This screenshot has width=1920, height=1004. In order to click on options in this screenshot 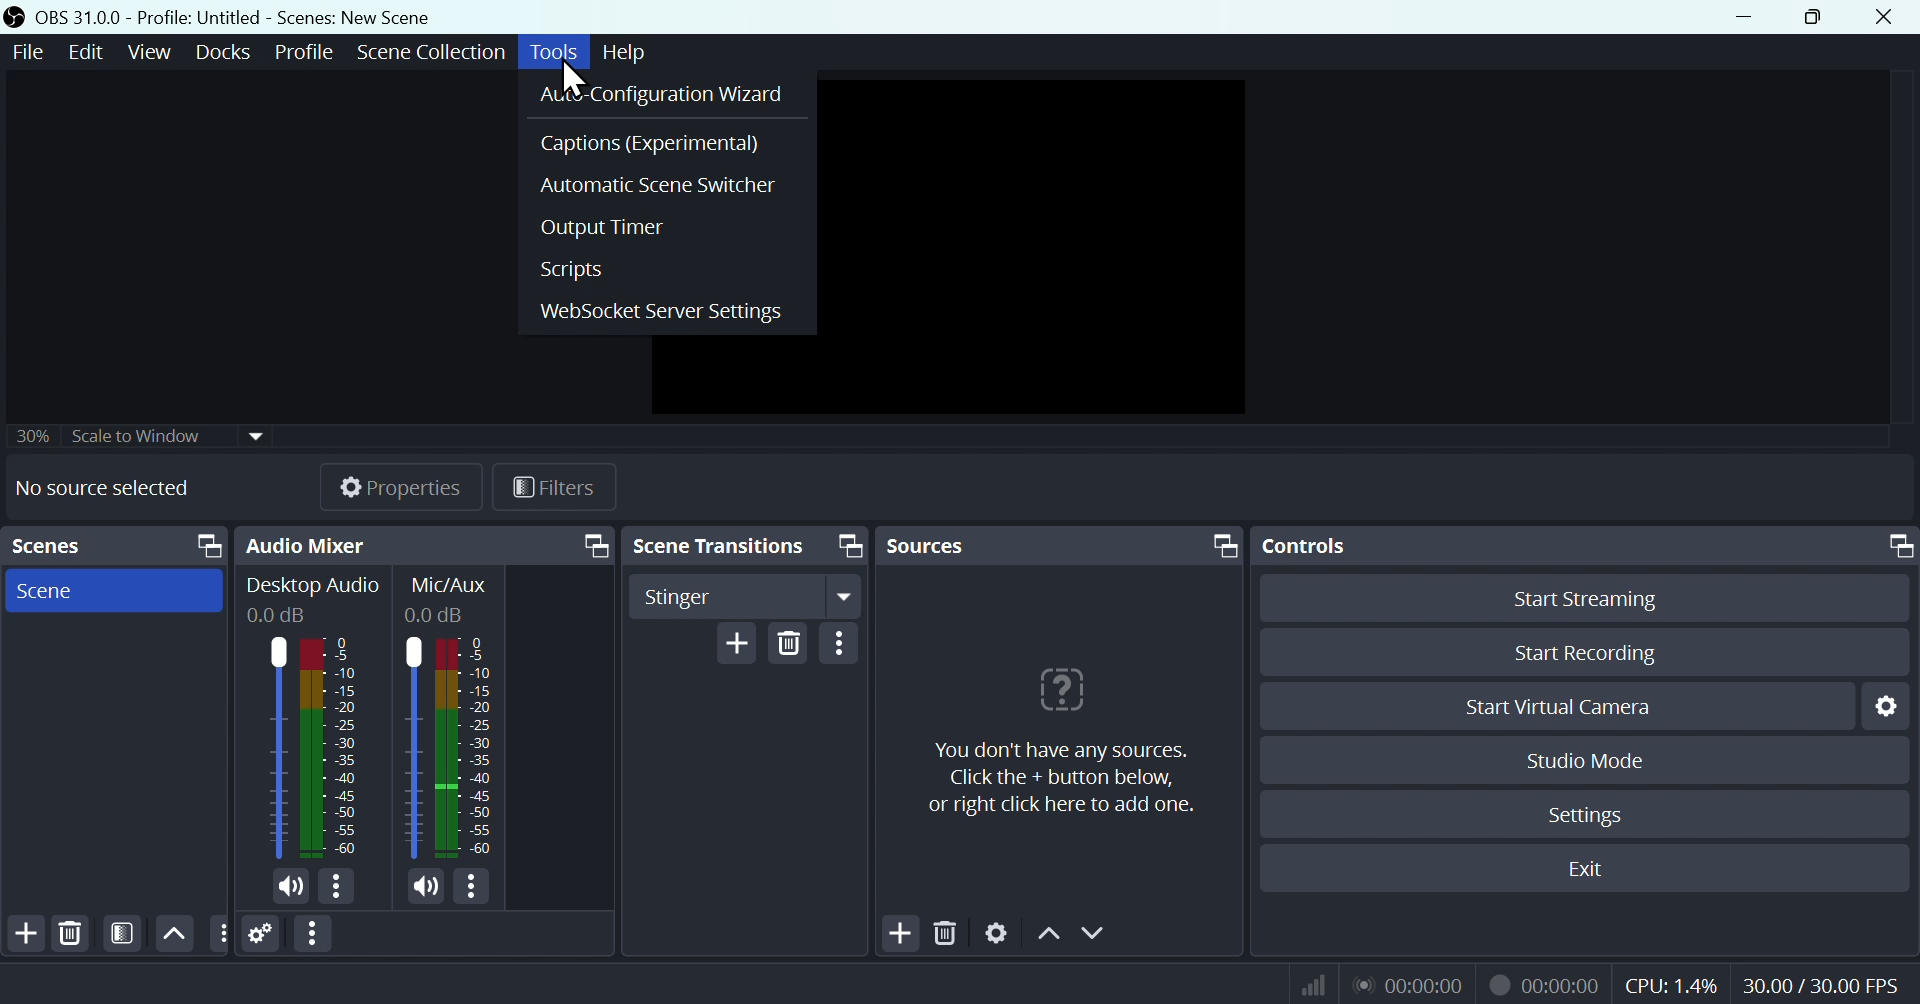, I will do `click(335, 886)`.